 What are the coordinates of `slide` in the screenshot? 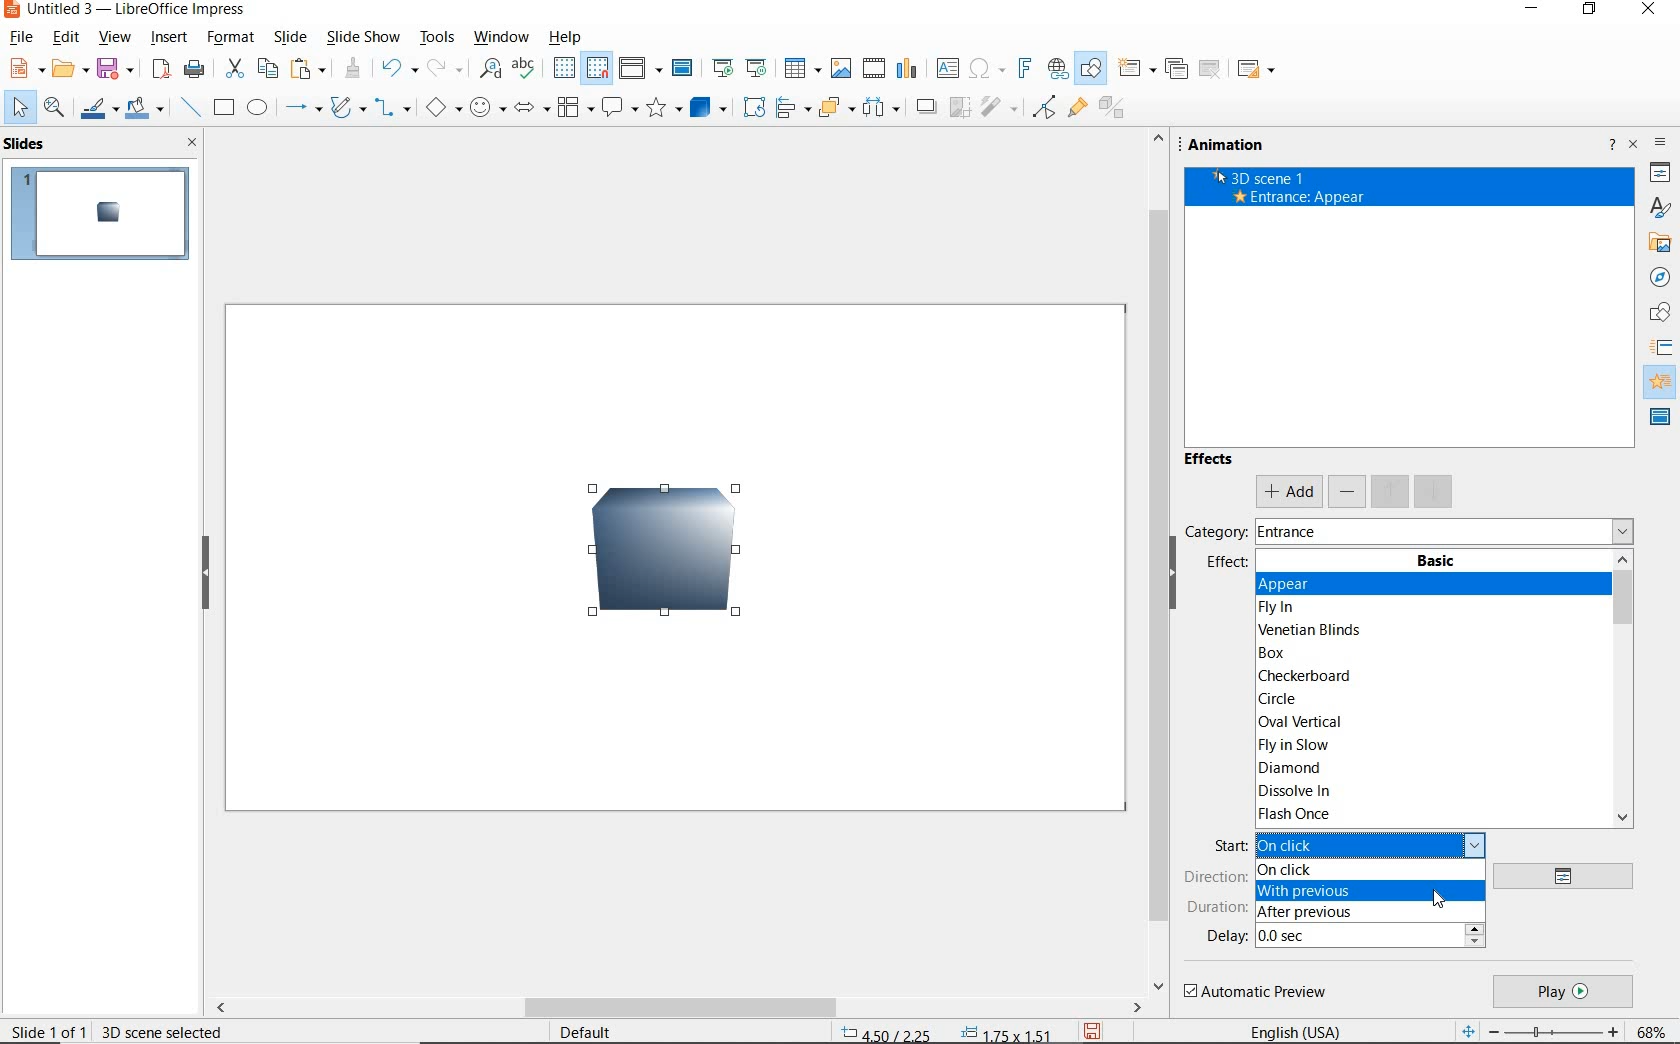 It's located at (289, 37).